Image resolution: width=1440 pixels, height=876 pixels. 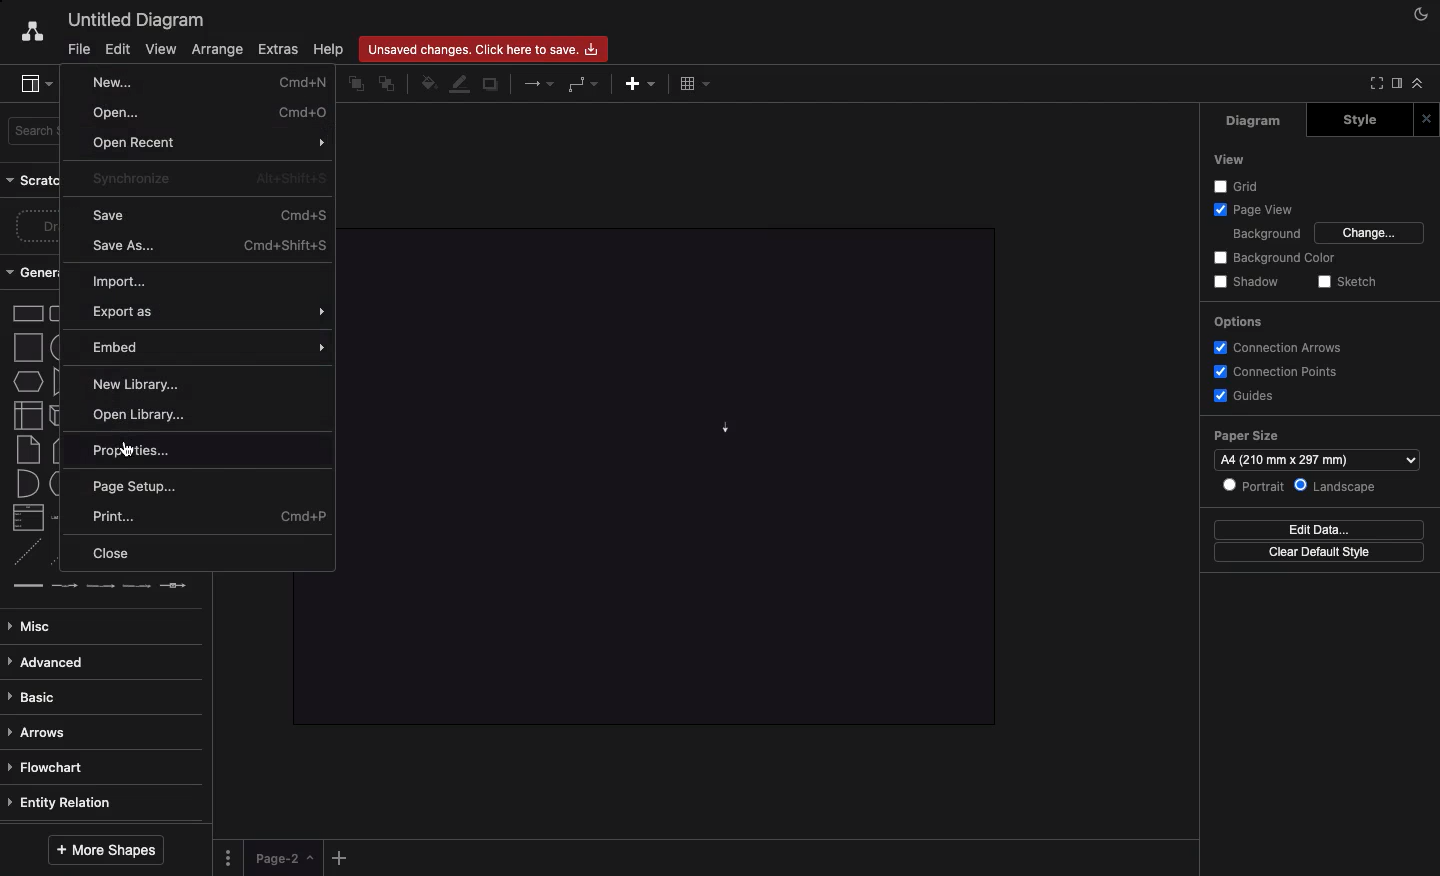 I want to click on Arrow, so click(x=724, y=430).